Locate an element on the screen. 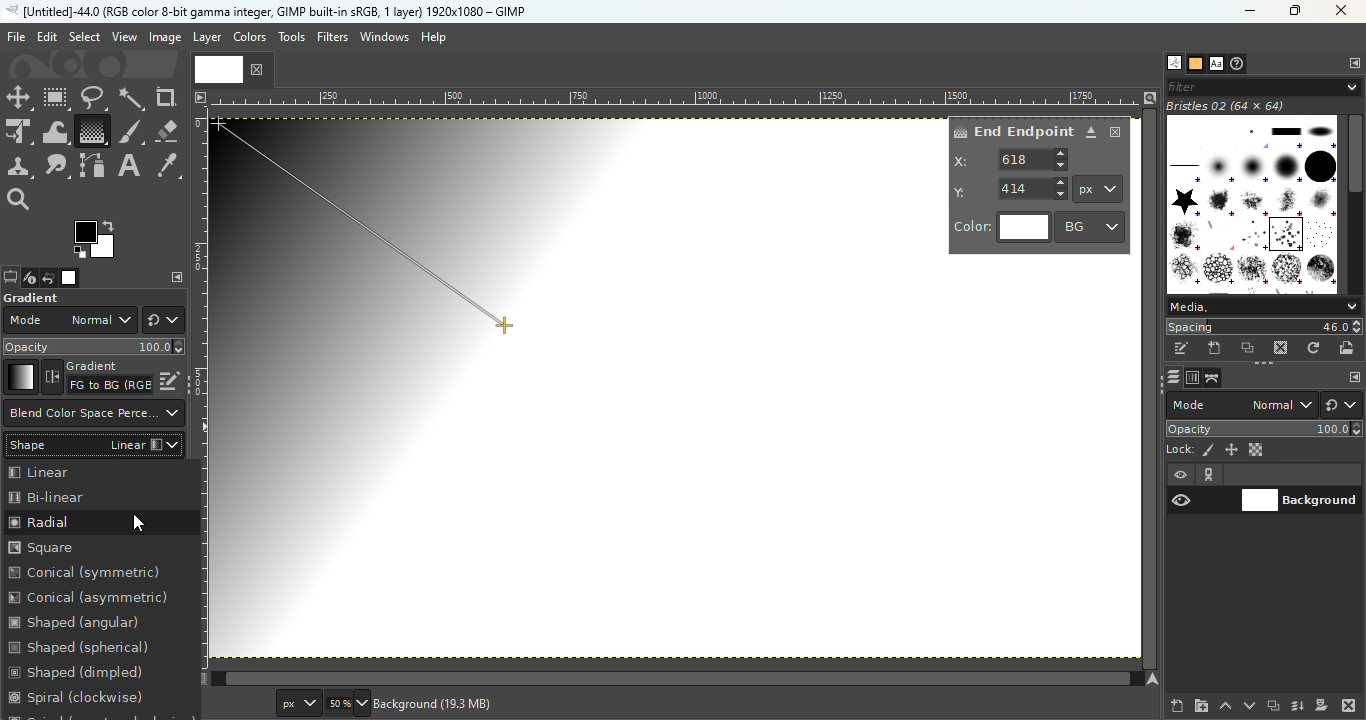  background is located at coordinates (438, 703).